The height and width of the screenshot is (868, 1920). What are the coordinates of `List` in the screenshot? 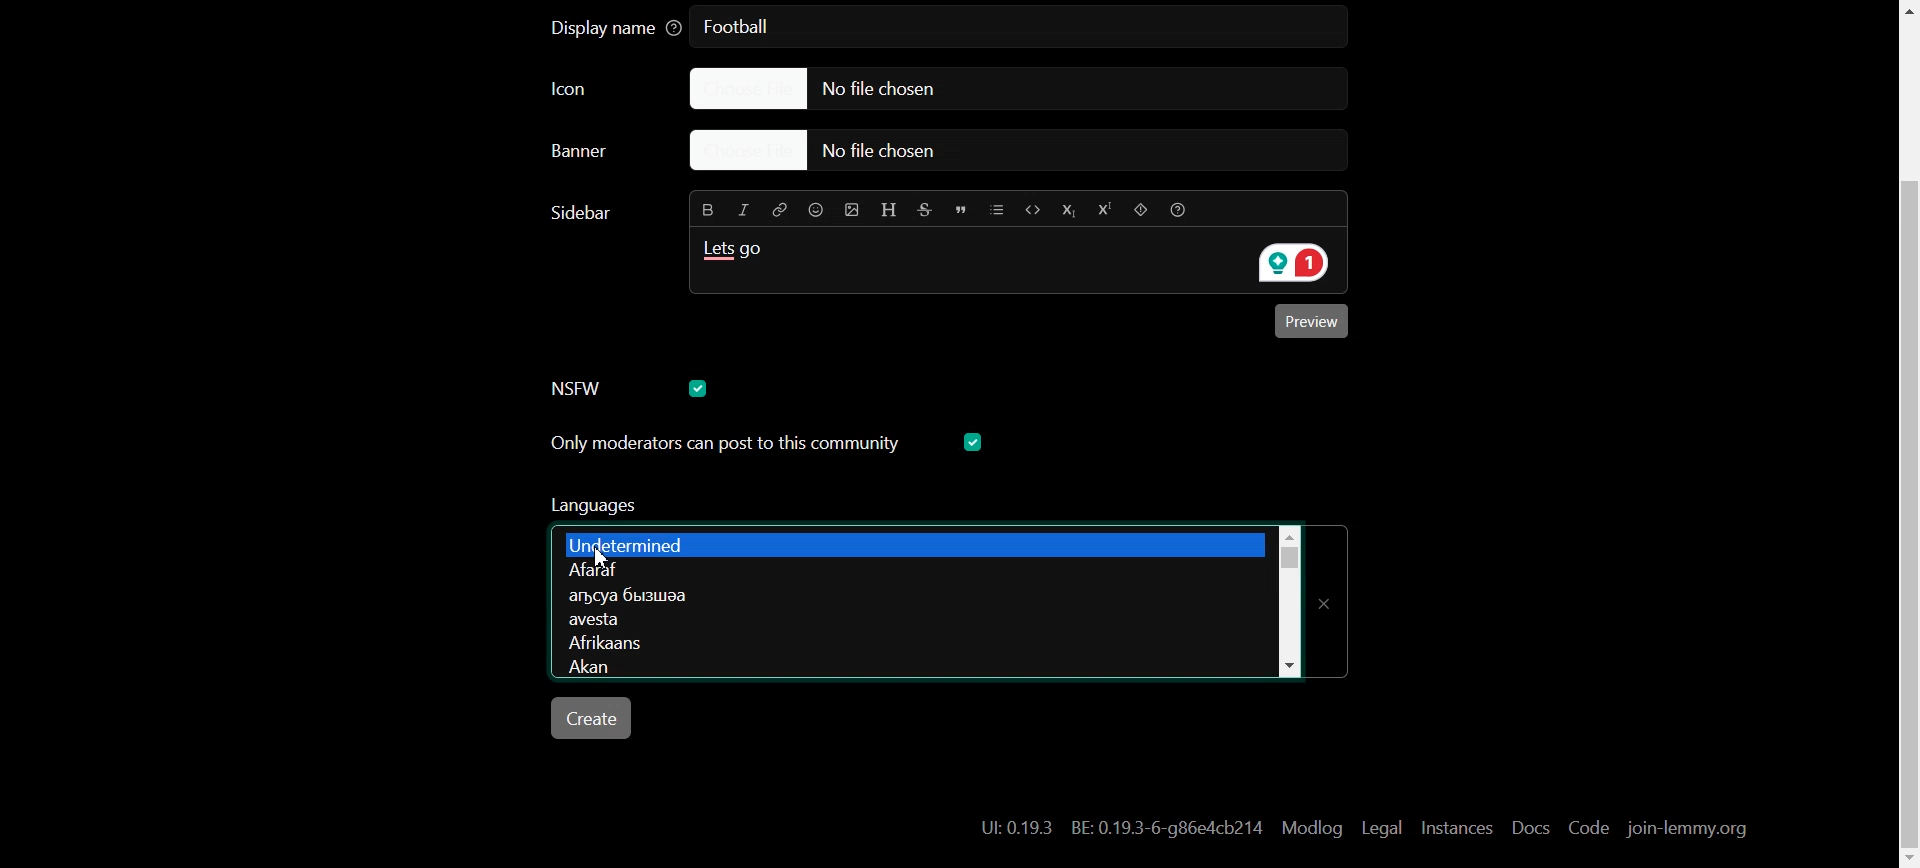 It's located at (998, 208).